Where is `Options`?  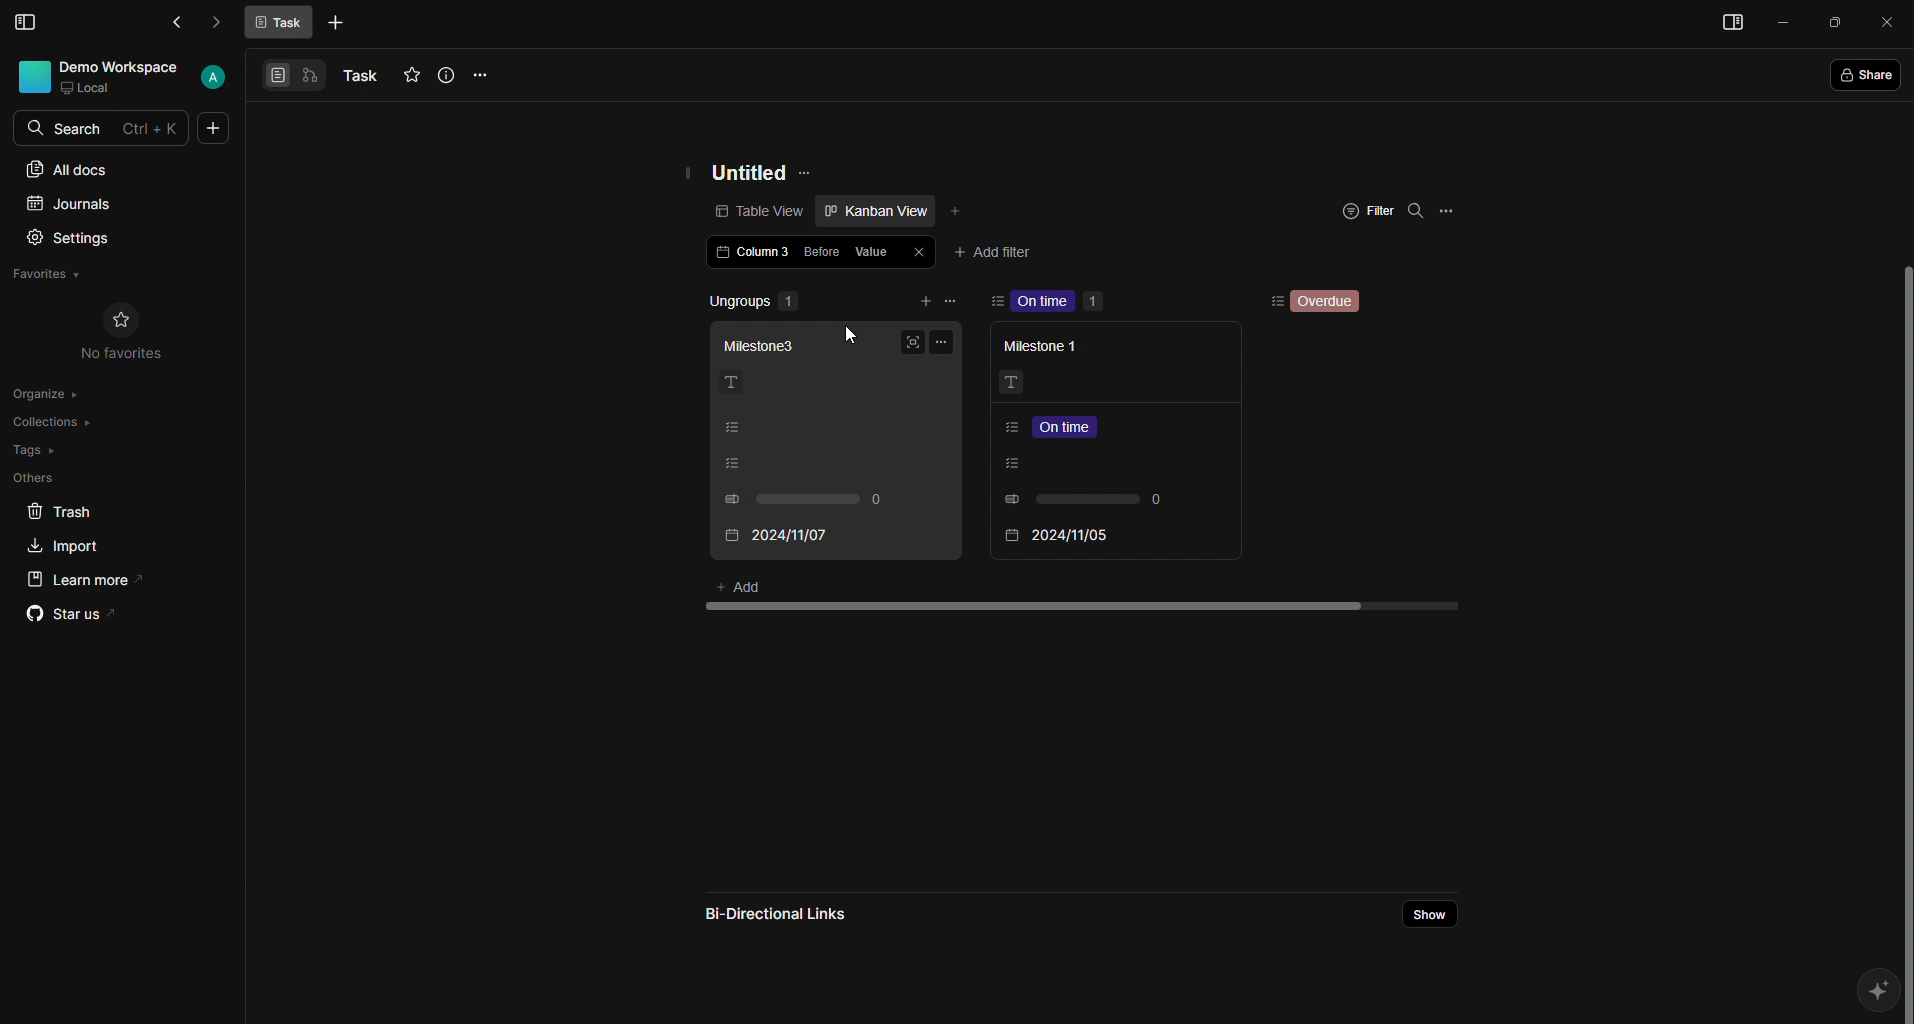
Options is located at coordinates (1447, 211).